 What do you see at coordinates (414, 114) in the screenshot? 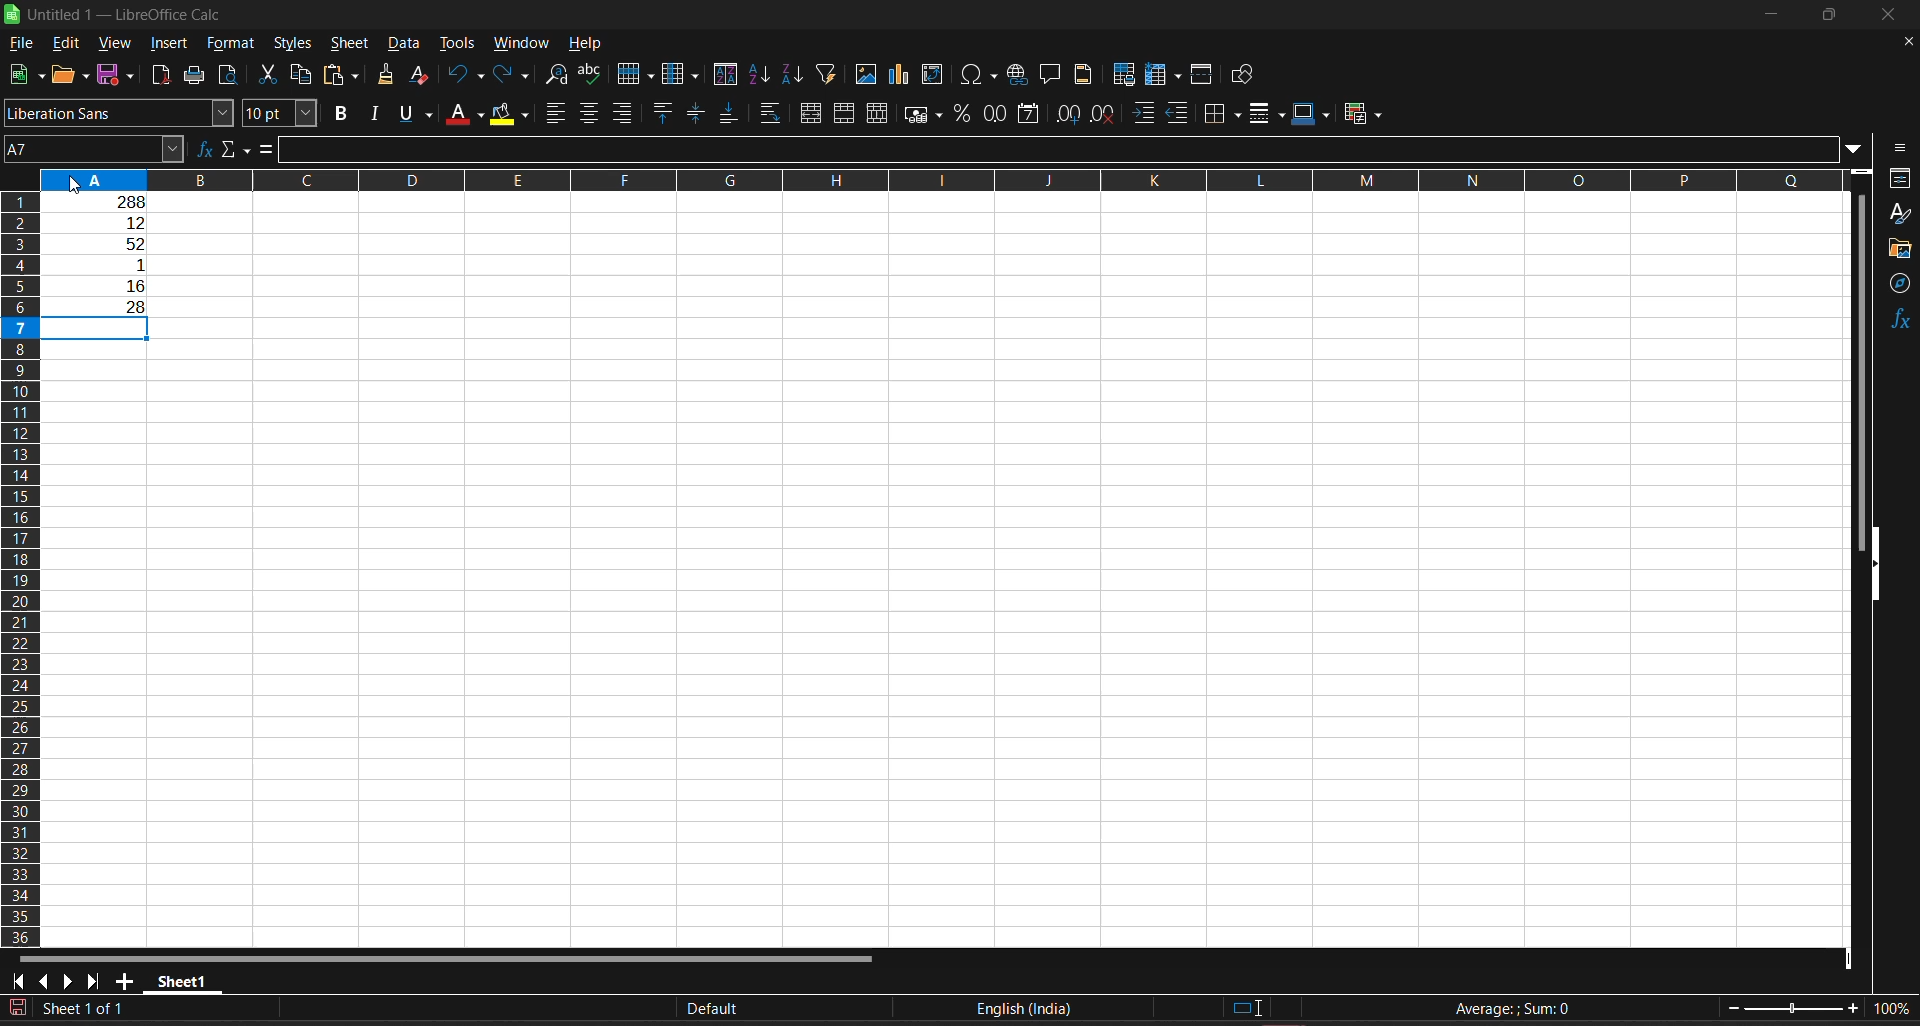
I see `underline` at bounding box center [414, 114].